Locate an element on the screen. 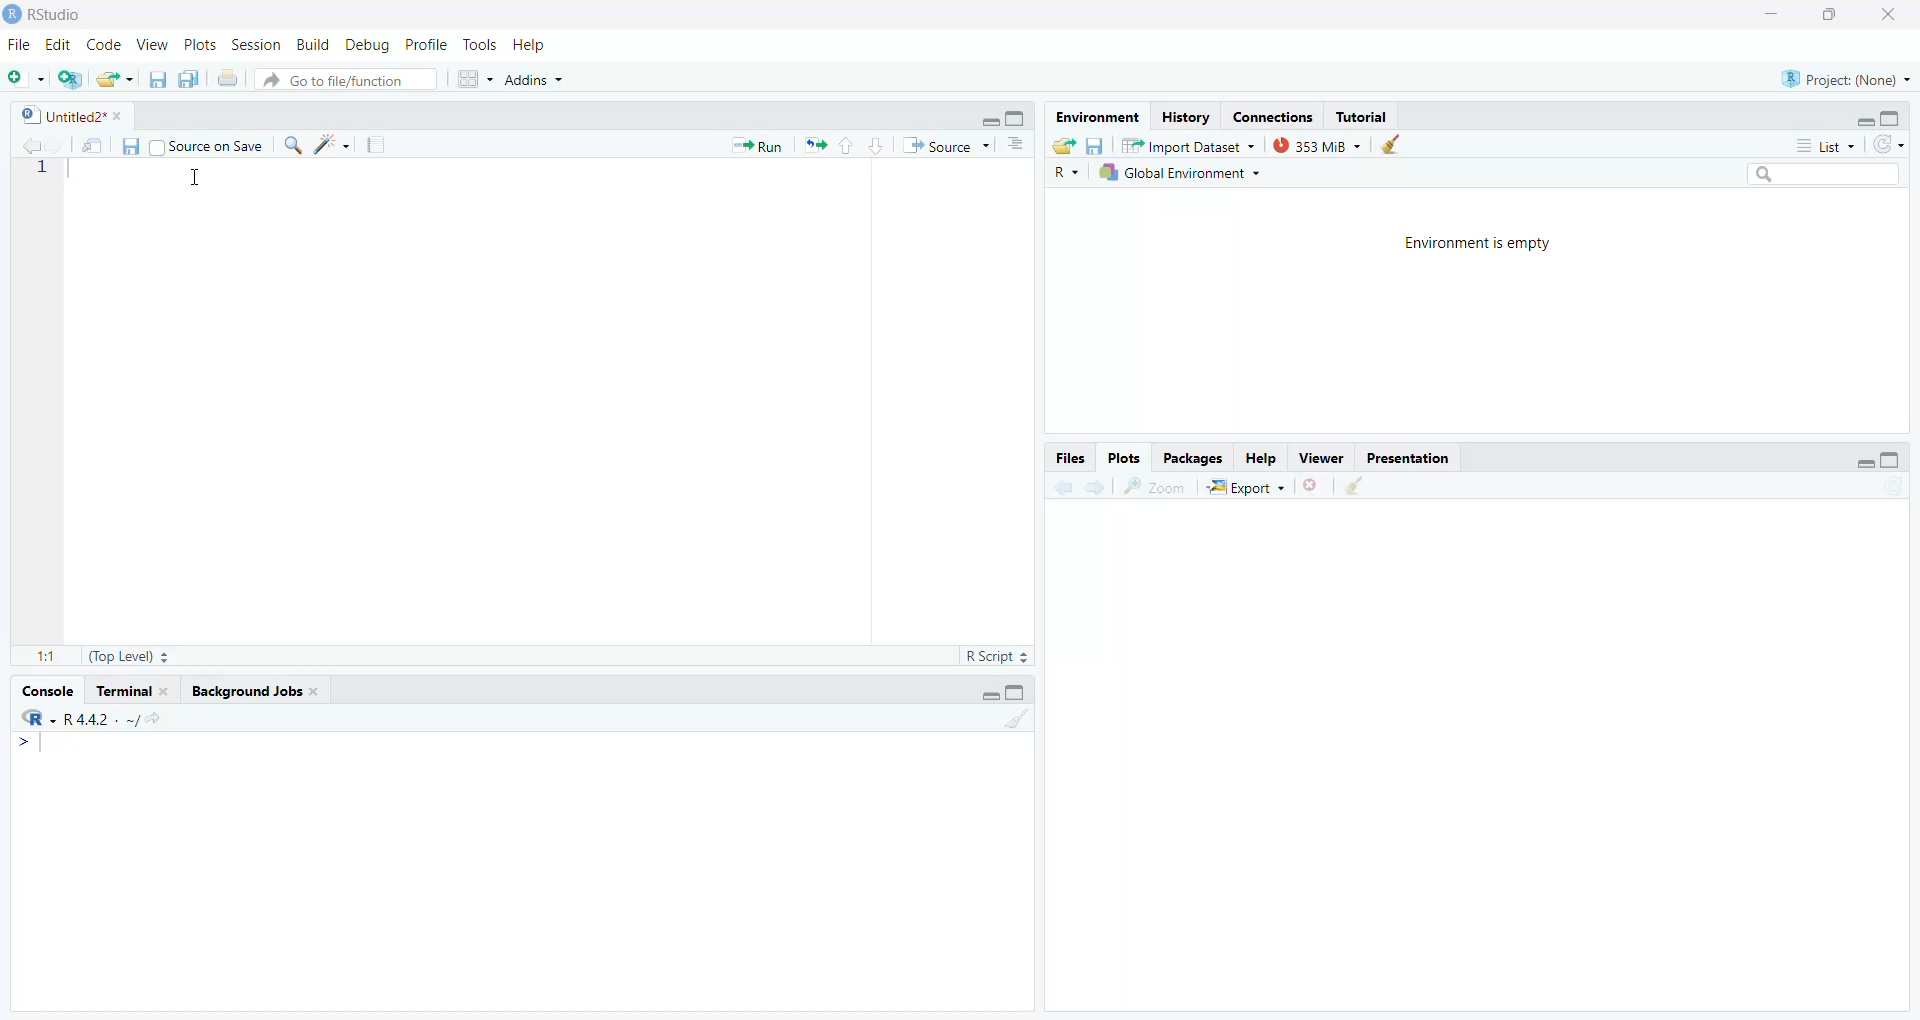 This screenshot has height=1020, width=1920. create a project is located at coordinates (71, 80).